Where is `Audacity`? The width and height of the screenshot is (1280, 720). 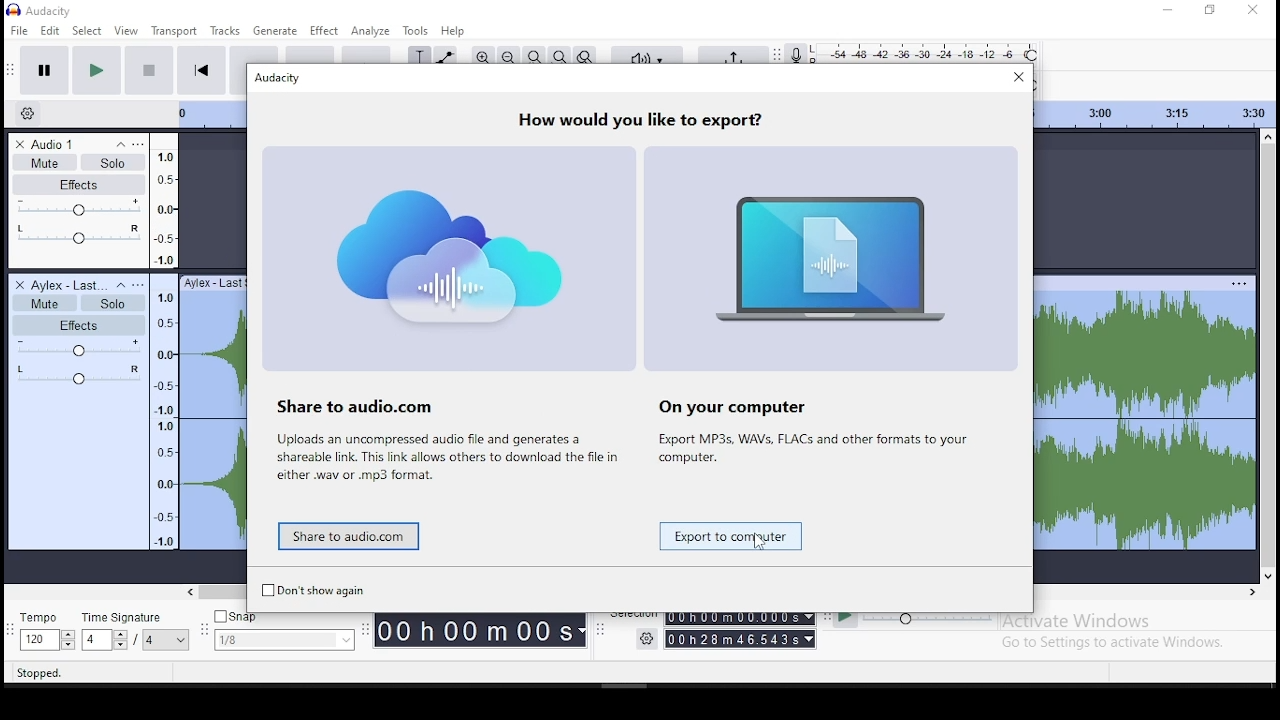
Audacity is located at coordinates (277, 78).